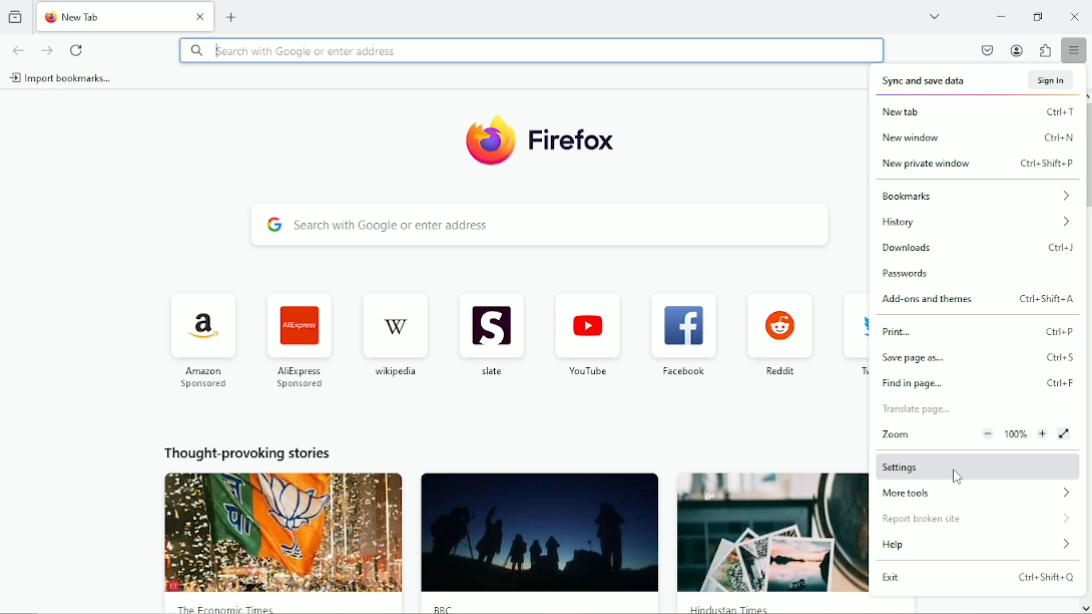 The width and height of the screenshot is (1092, 614). Describe the element at coordinates (1075, 50) in the screenshot. I see `Open application menu` at that location.